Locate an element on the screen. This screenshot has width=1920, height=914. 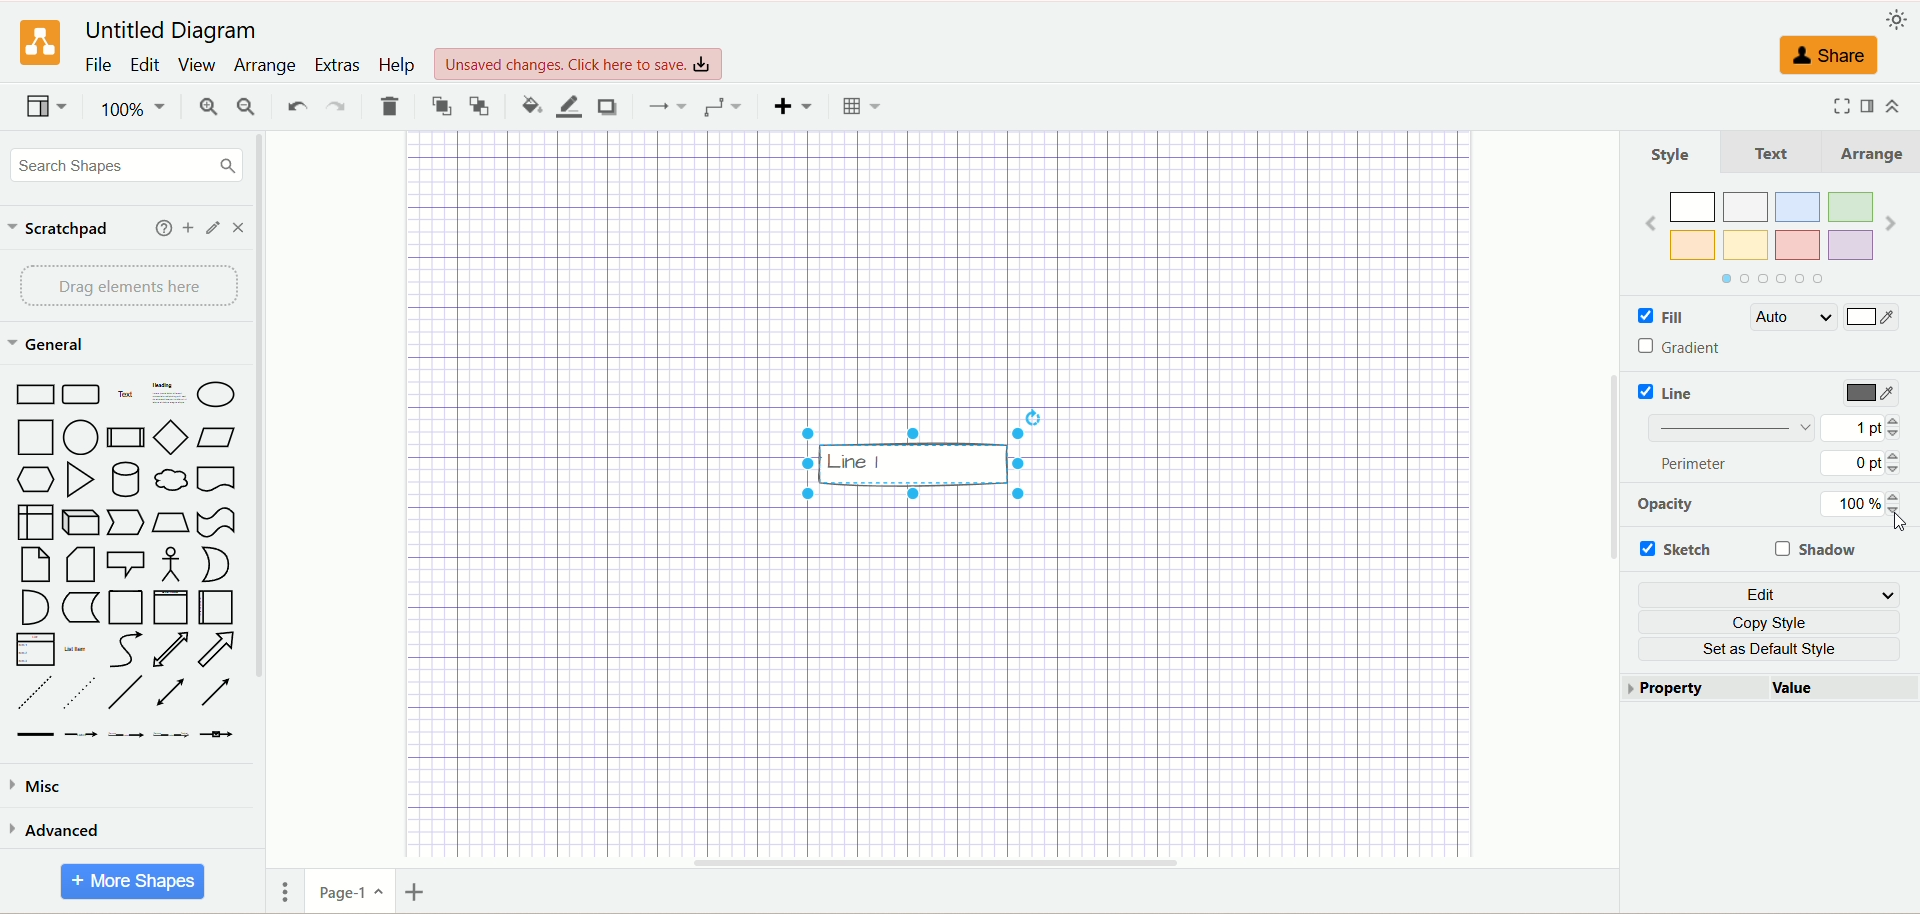
Connector with symbol is located at coordinates (216, 735).